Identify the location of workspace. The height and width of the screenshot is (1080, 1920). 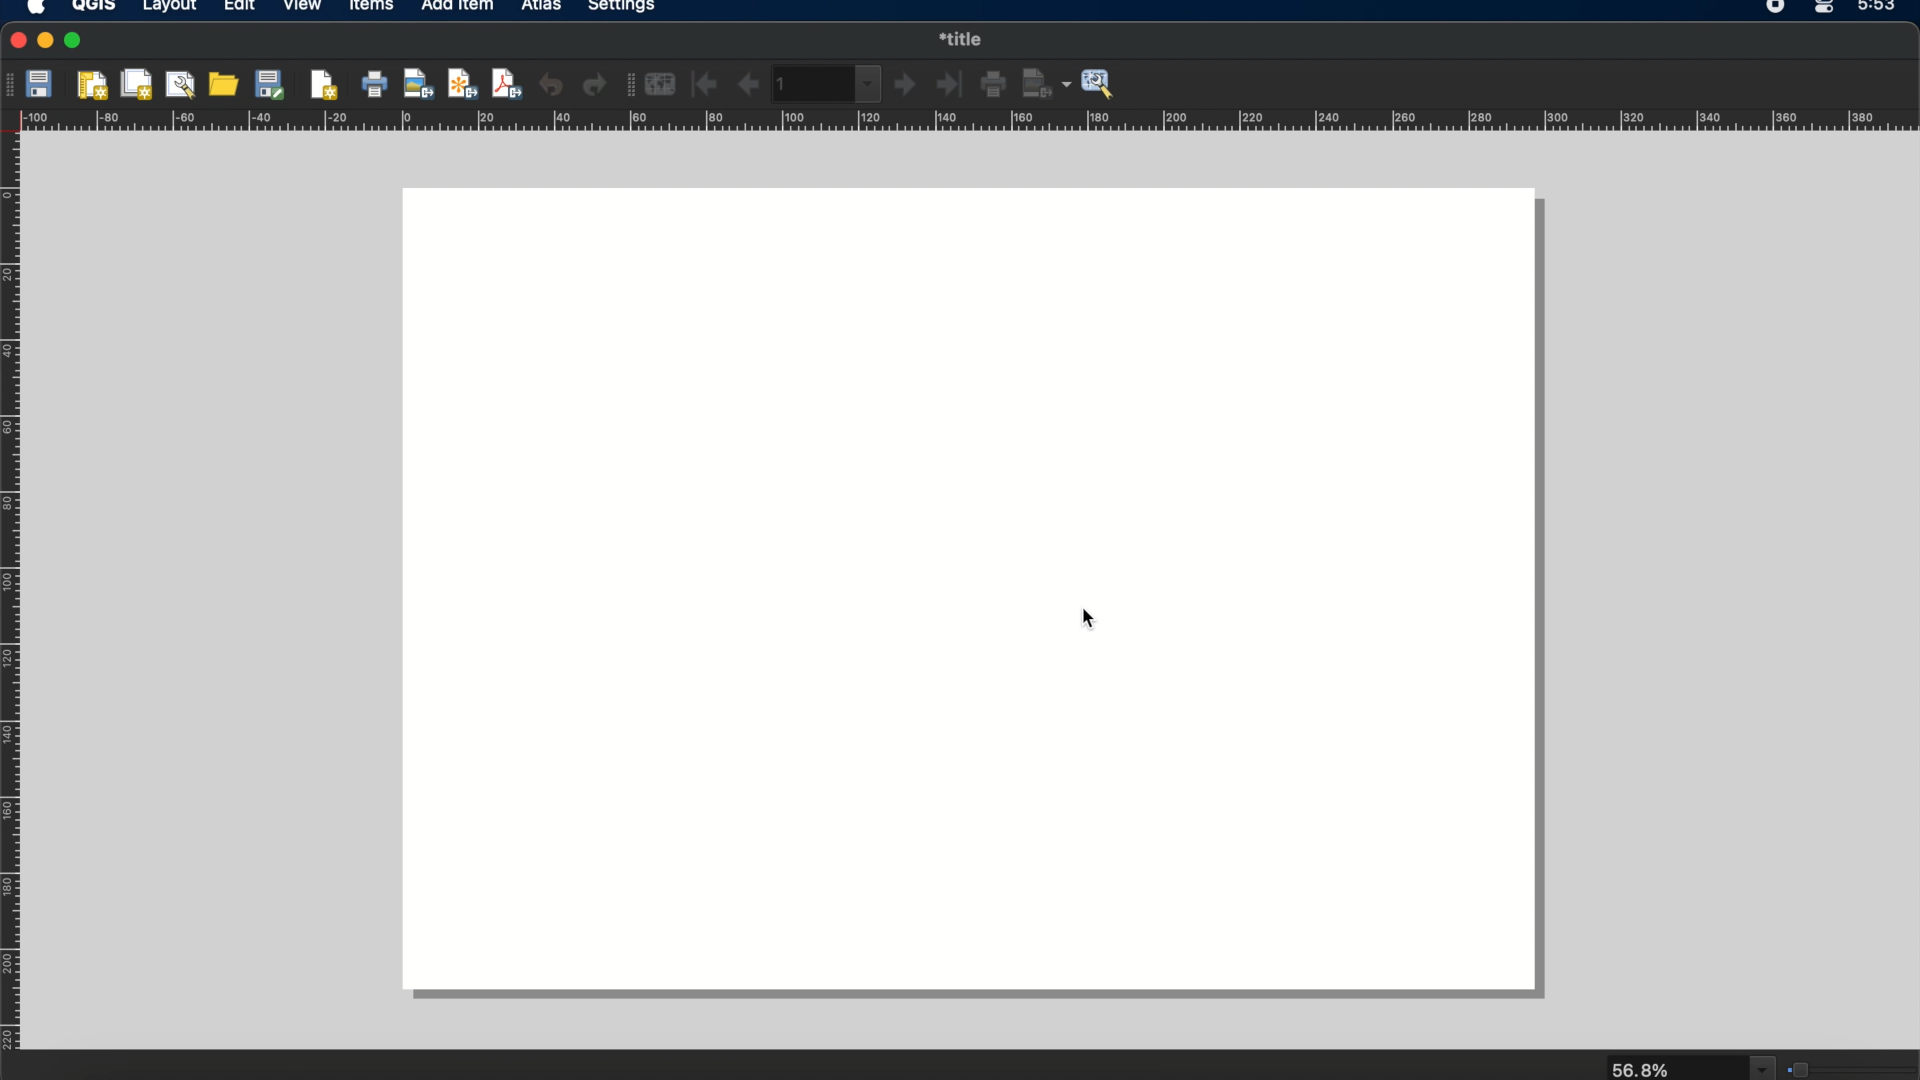
(971, 590).